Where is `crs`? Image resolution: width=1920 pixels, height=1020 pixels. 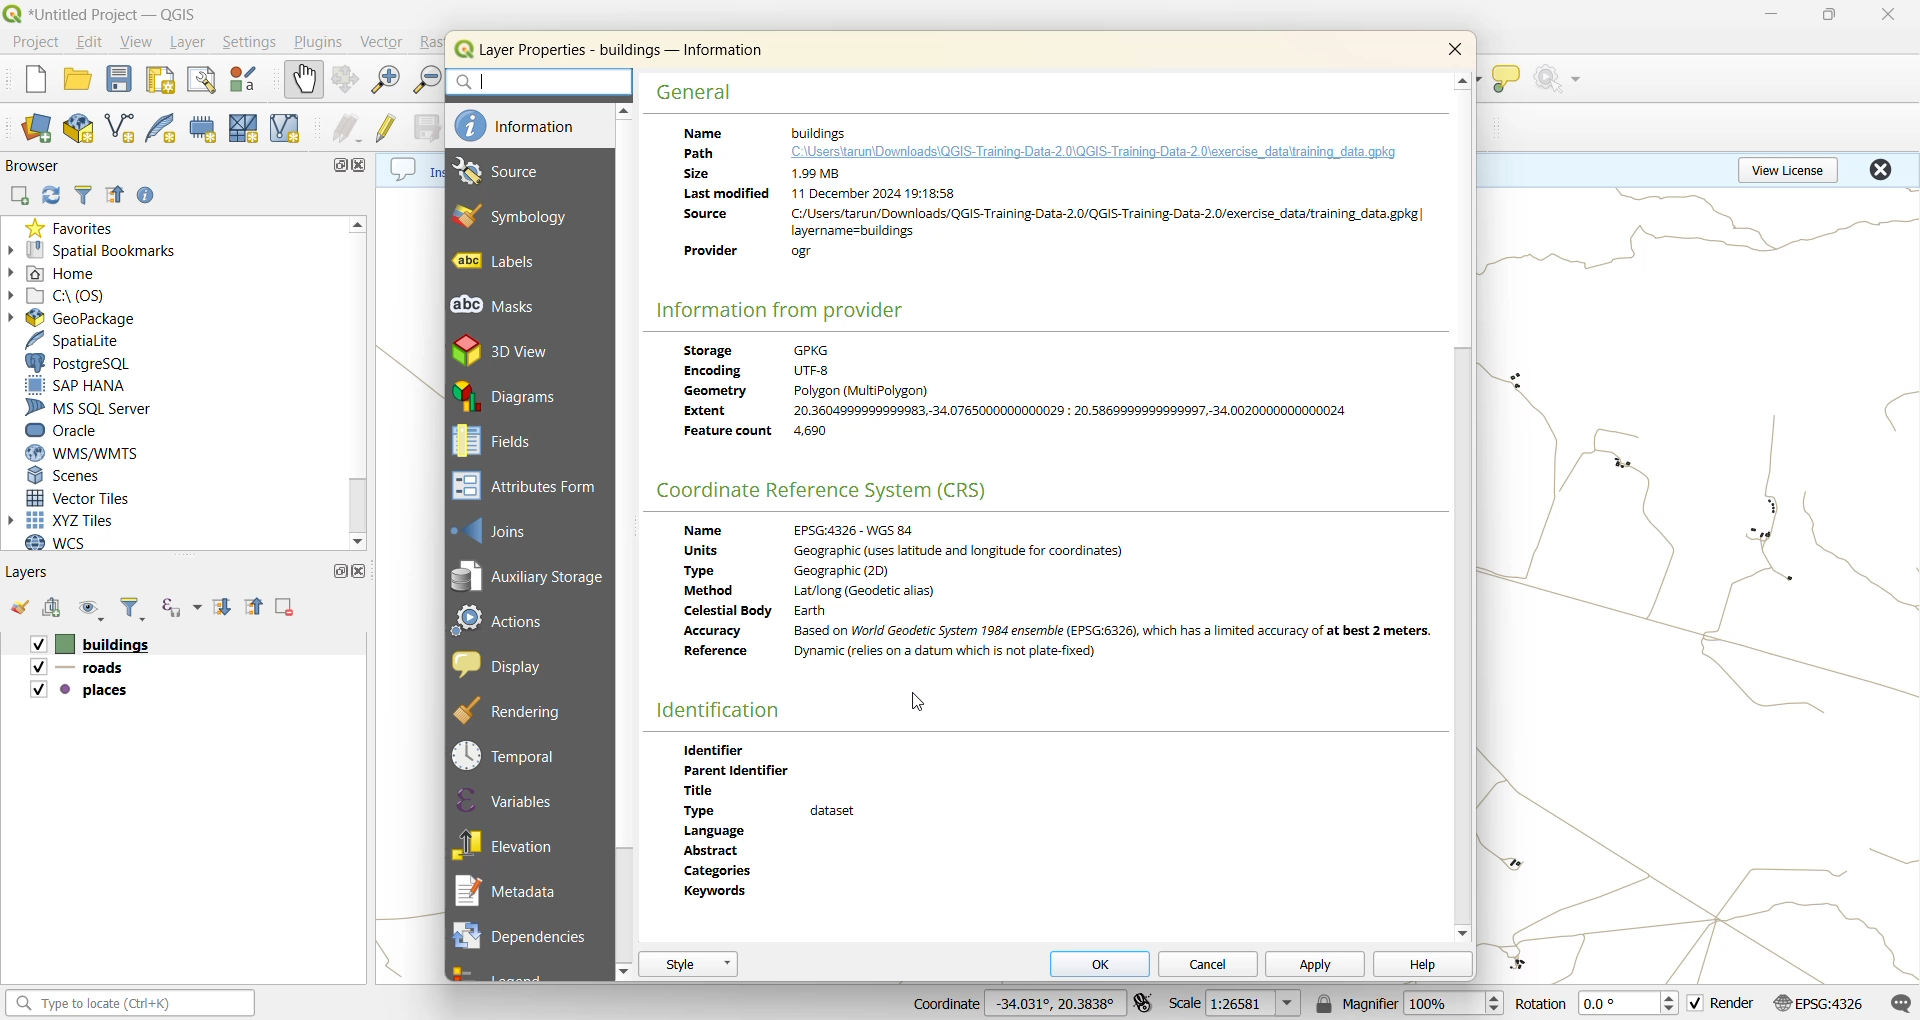 crs is located at coordinates (1817, 1003).